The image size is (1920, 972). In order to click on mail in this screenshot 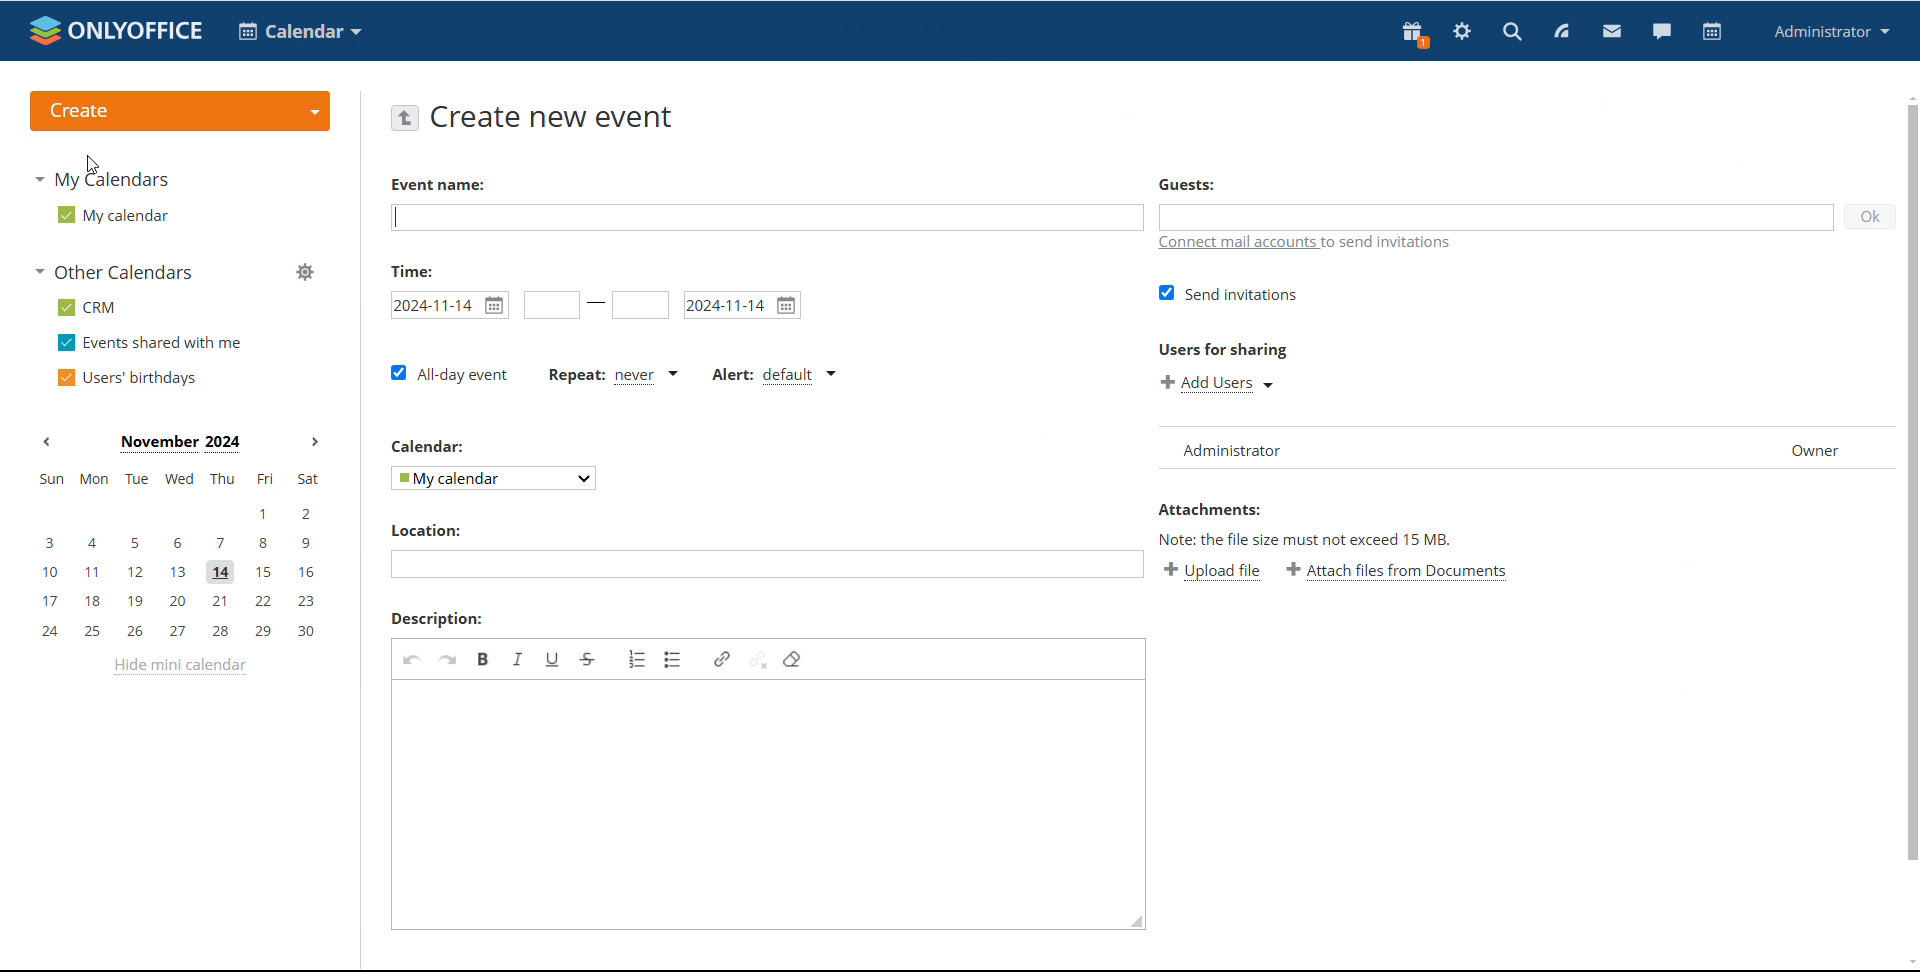, I will do `click(1612, 33)`.